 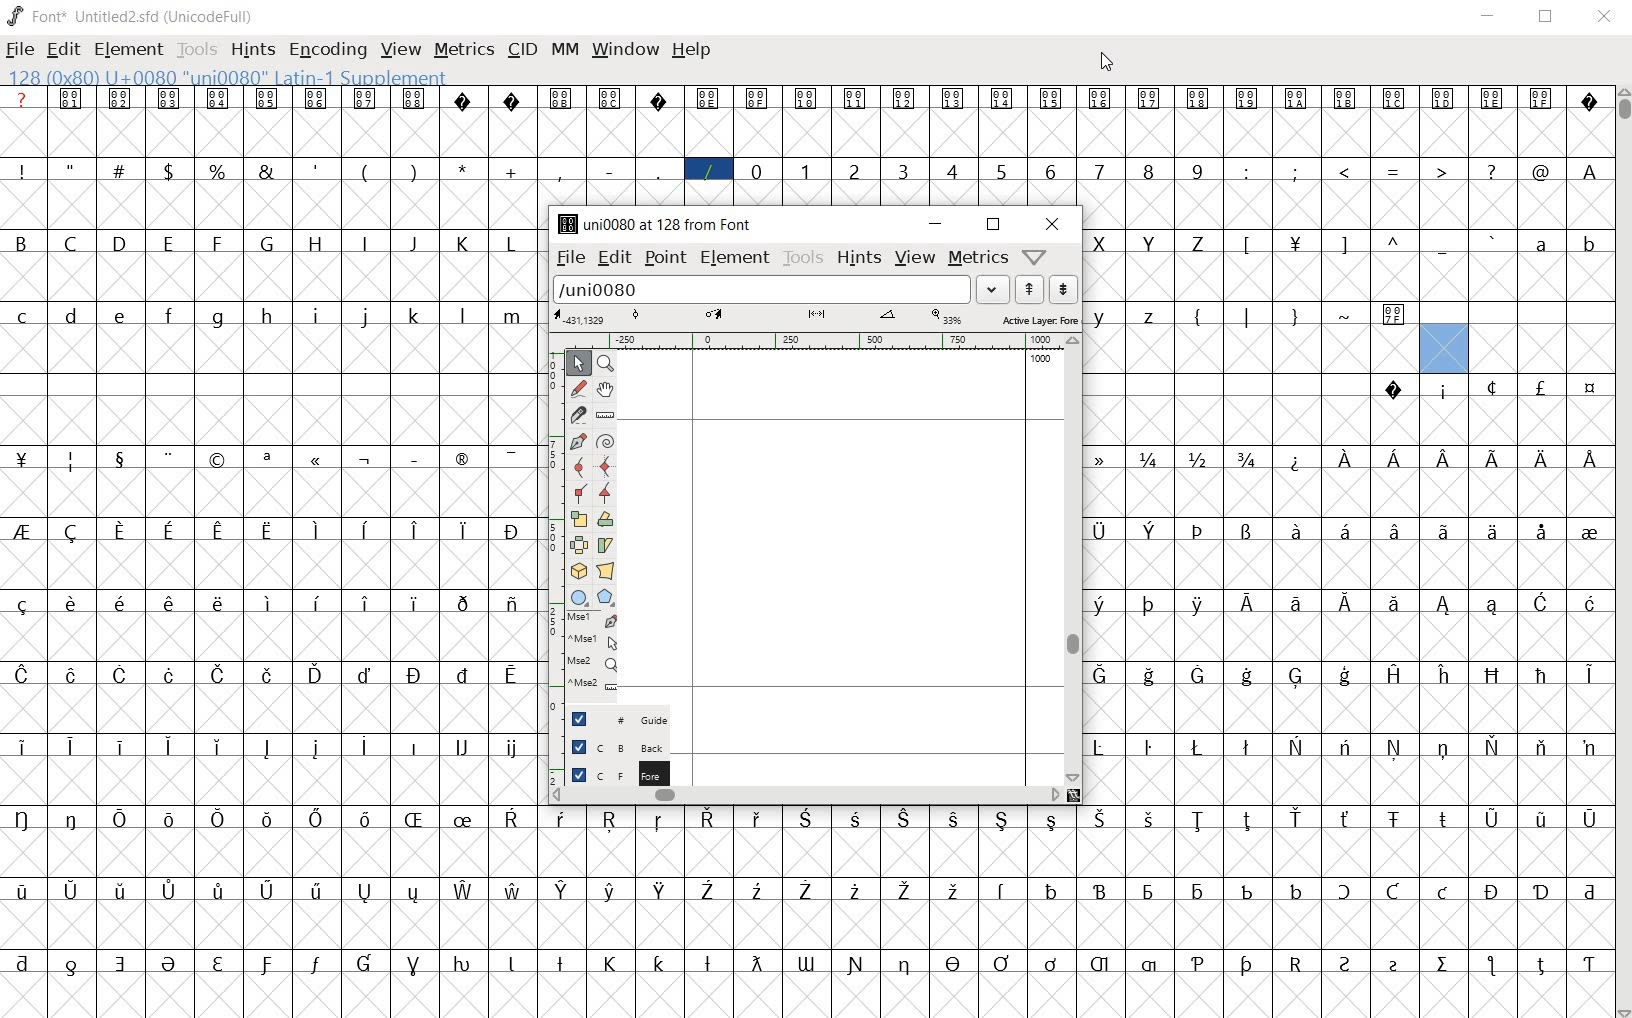 I want to click on glyph, so click(x=217, y=171).